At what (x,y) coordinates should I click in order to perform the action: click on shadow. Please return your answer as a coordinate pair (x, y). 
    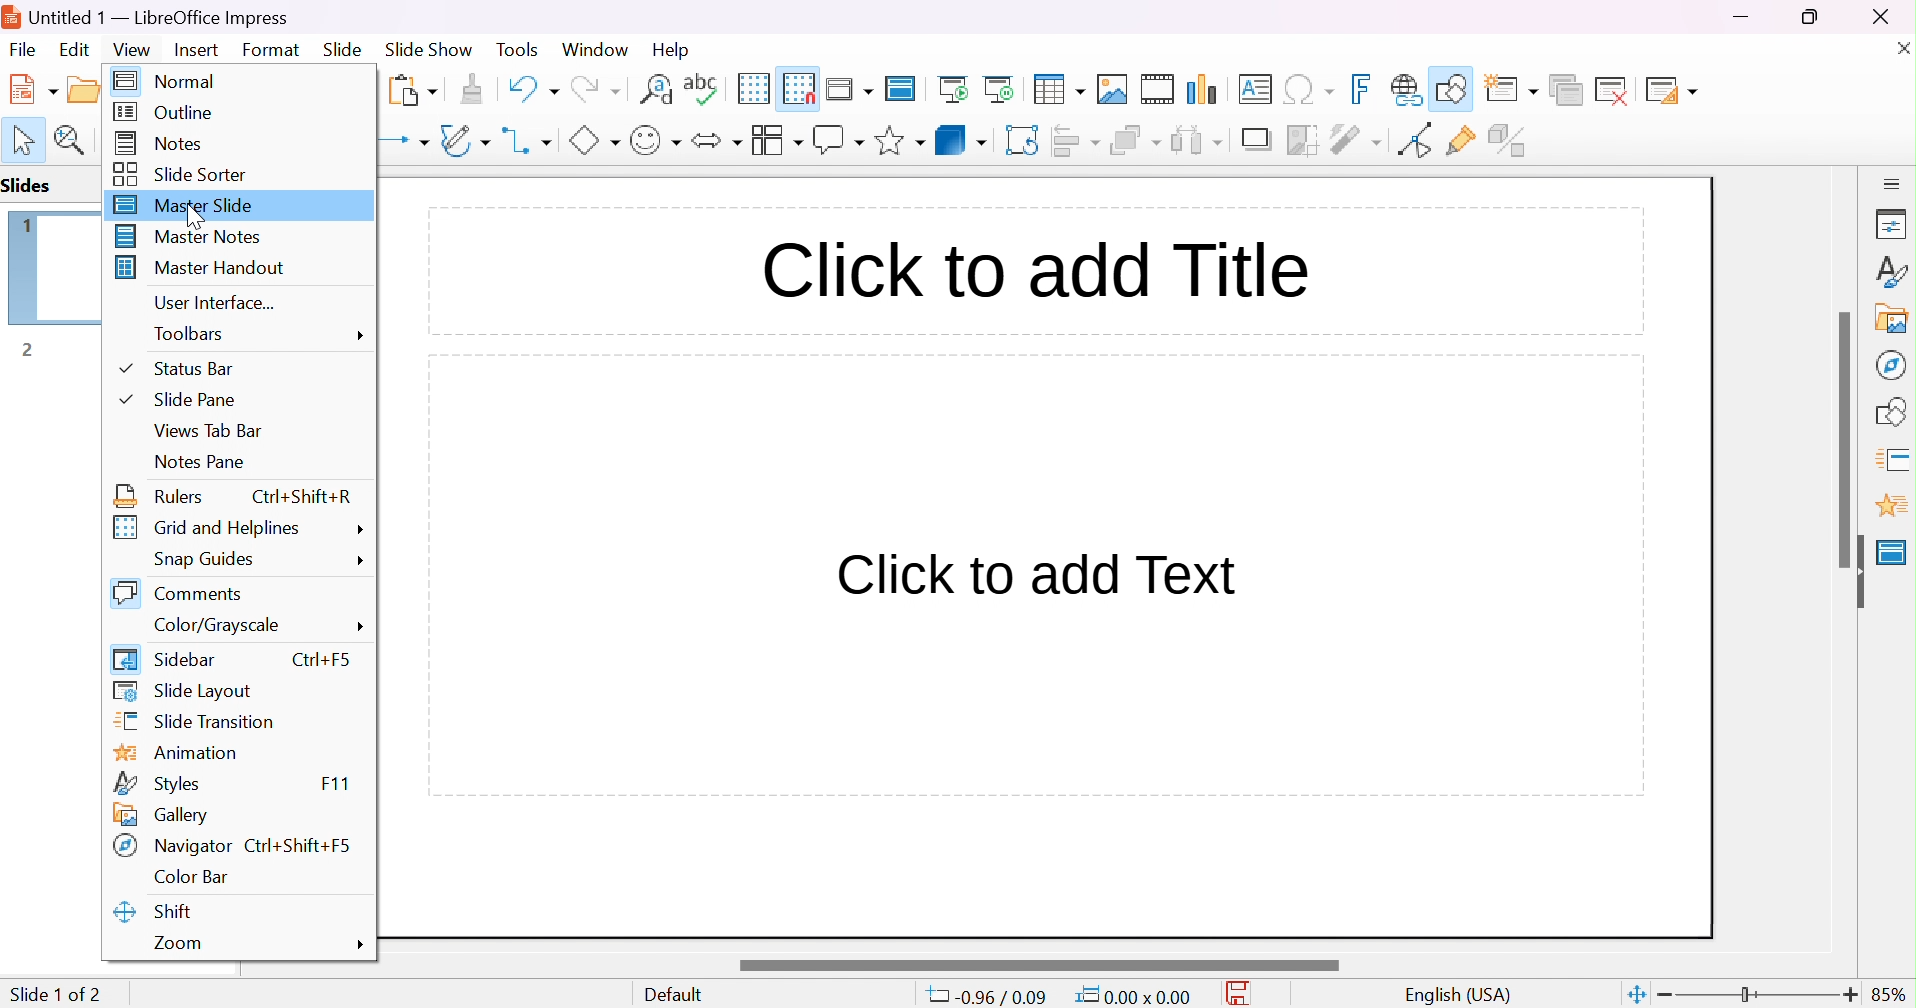
    Looking at the image, I should click on (1259, 141).